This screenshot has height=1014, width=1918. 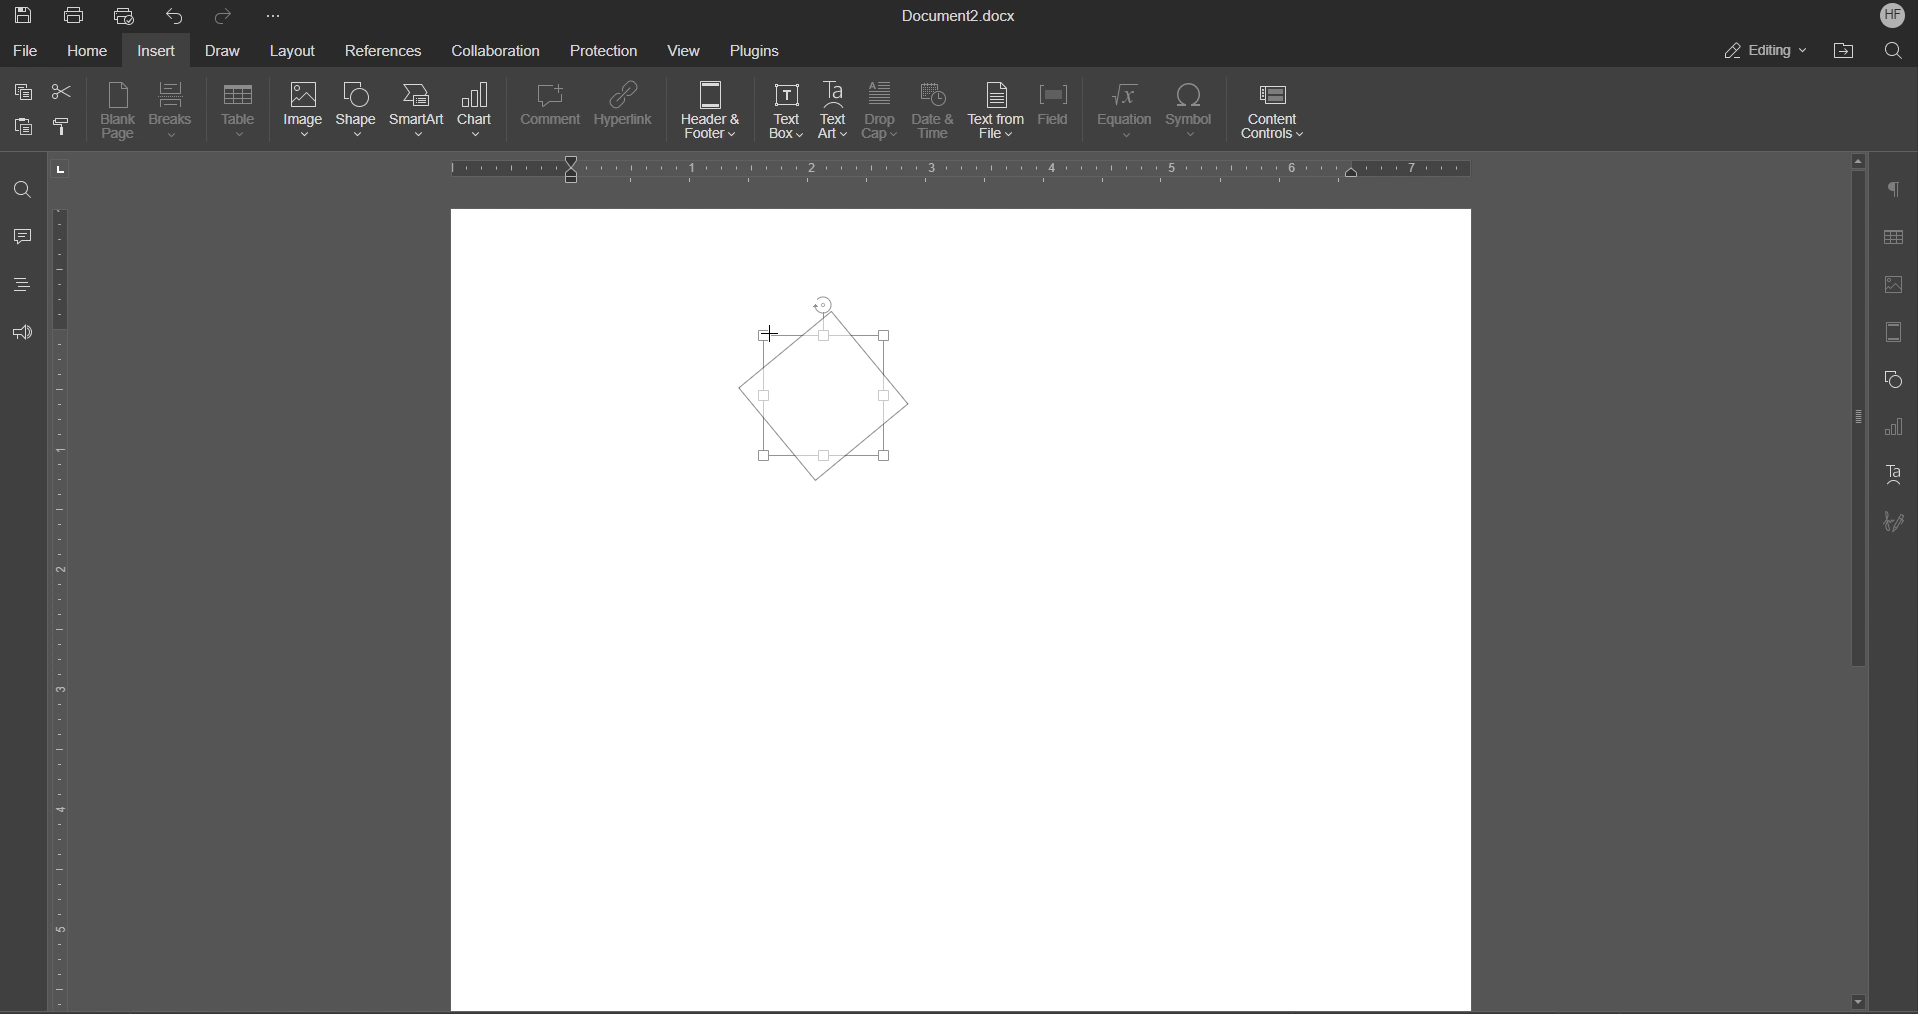 What do you see at coordinates (64, 87) in the screenshot?
I see `Cut` at bounding box center [64, 87].